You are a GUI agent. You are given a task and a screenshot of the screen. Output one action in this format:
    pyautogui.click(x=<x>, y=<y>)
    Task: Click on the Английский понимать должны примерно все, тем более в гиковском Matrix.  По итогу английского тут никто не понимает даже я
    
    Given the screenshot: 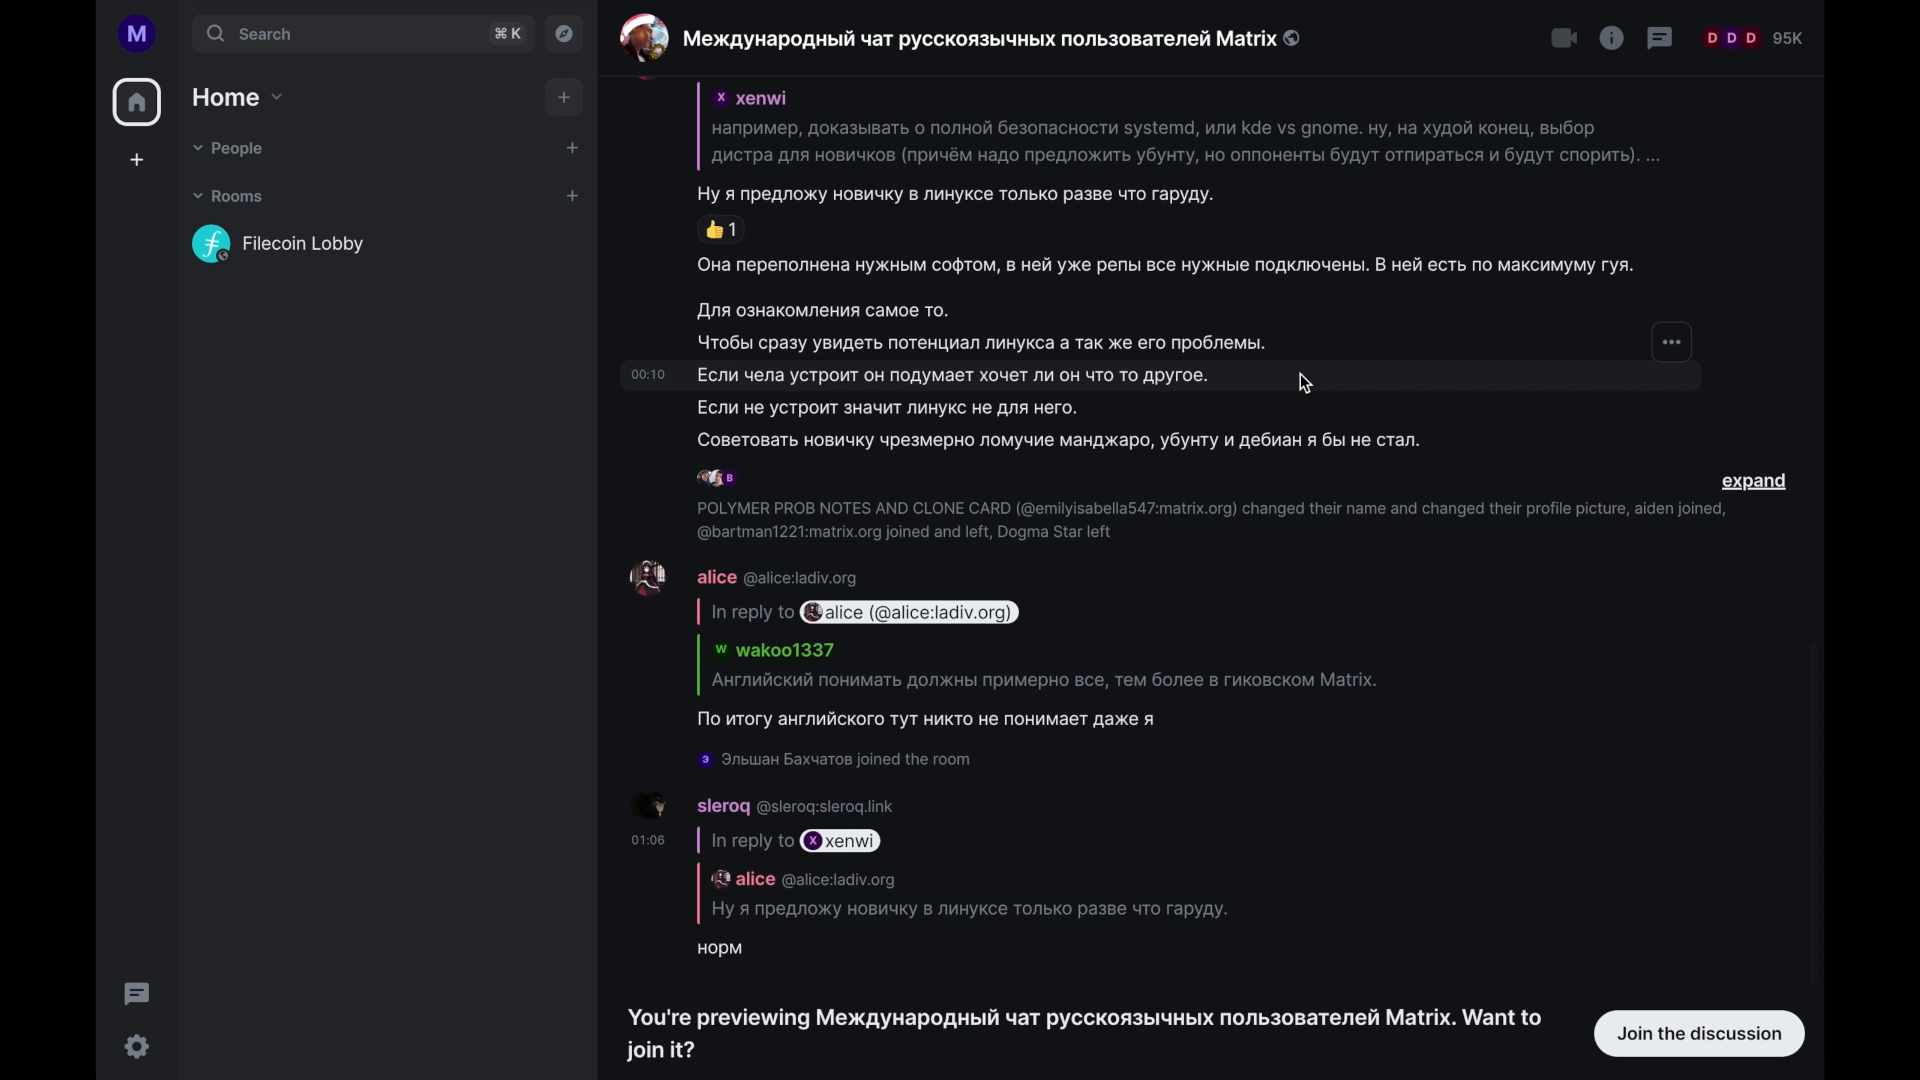 What is the action you would take?
    pyautogui.click(x=1040, y=700)
    